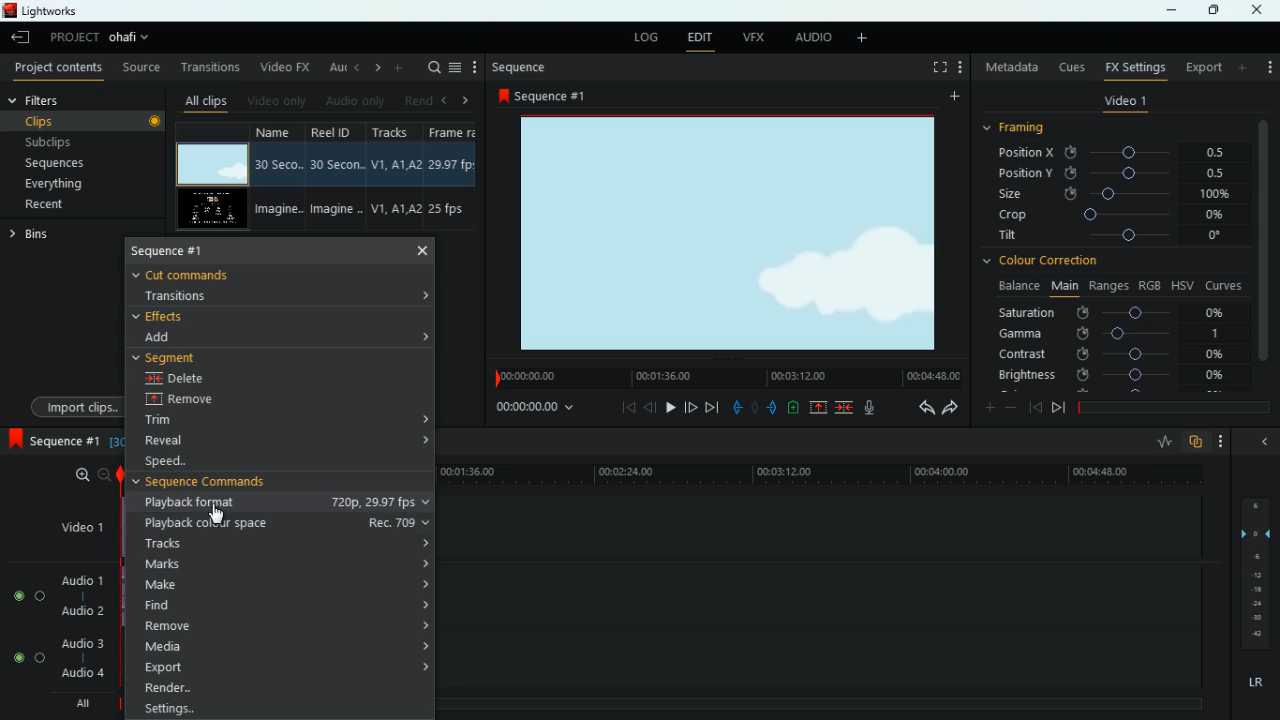 This screenshot has height=720, width=1280. Describe the element at coordinates (286, 501) in the screenshot. I see `playback format` at that location.